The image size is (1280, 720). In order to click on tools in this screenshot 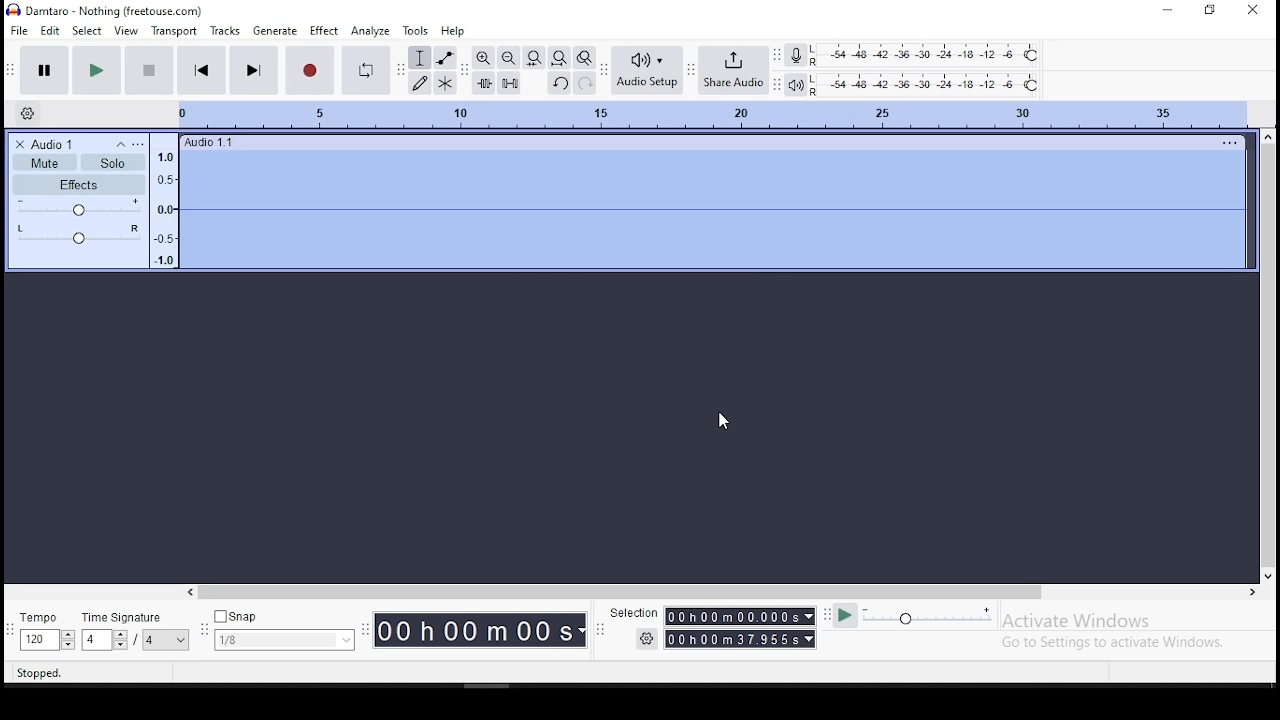, I will do `click(417, 30)`.